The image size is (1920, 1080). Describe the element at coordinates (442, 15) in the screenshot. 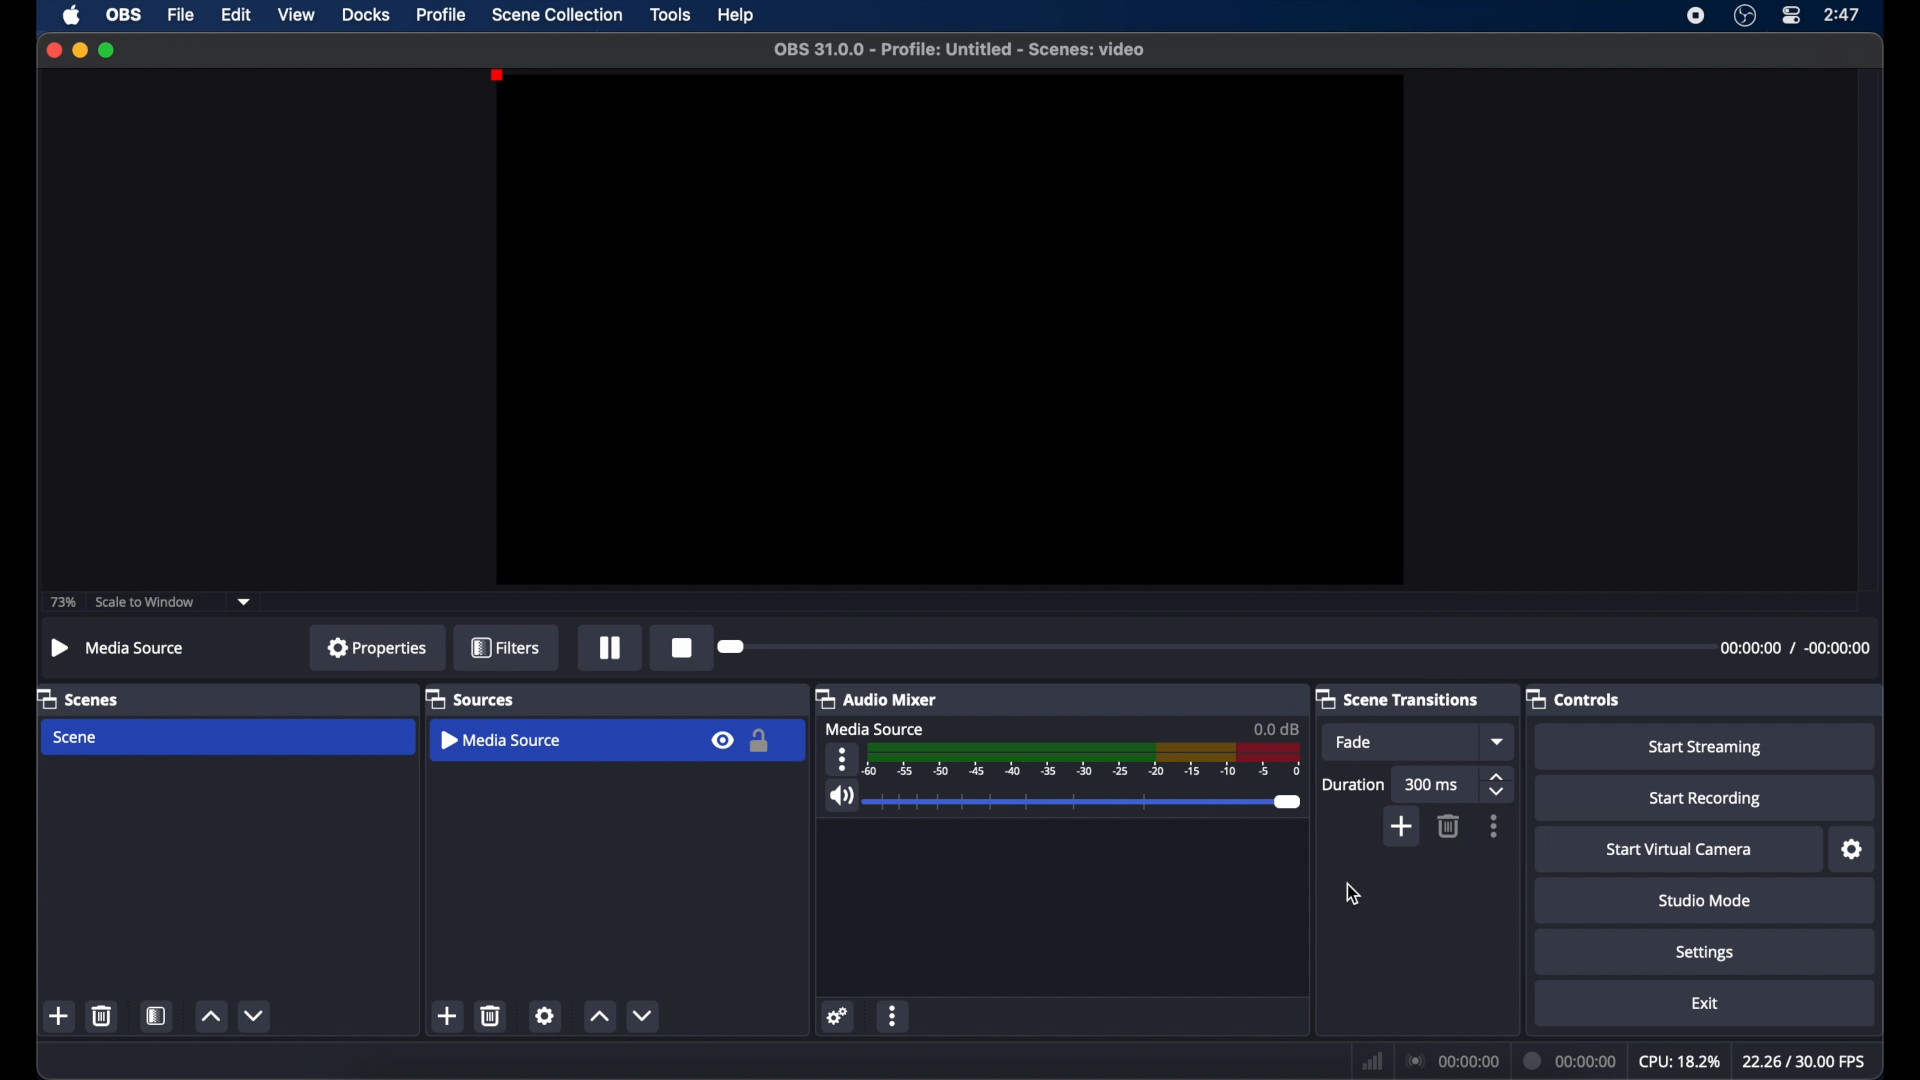

I see `profile` at that location.